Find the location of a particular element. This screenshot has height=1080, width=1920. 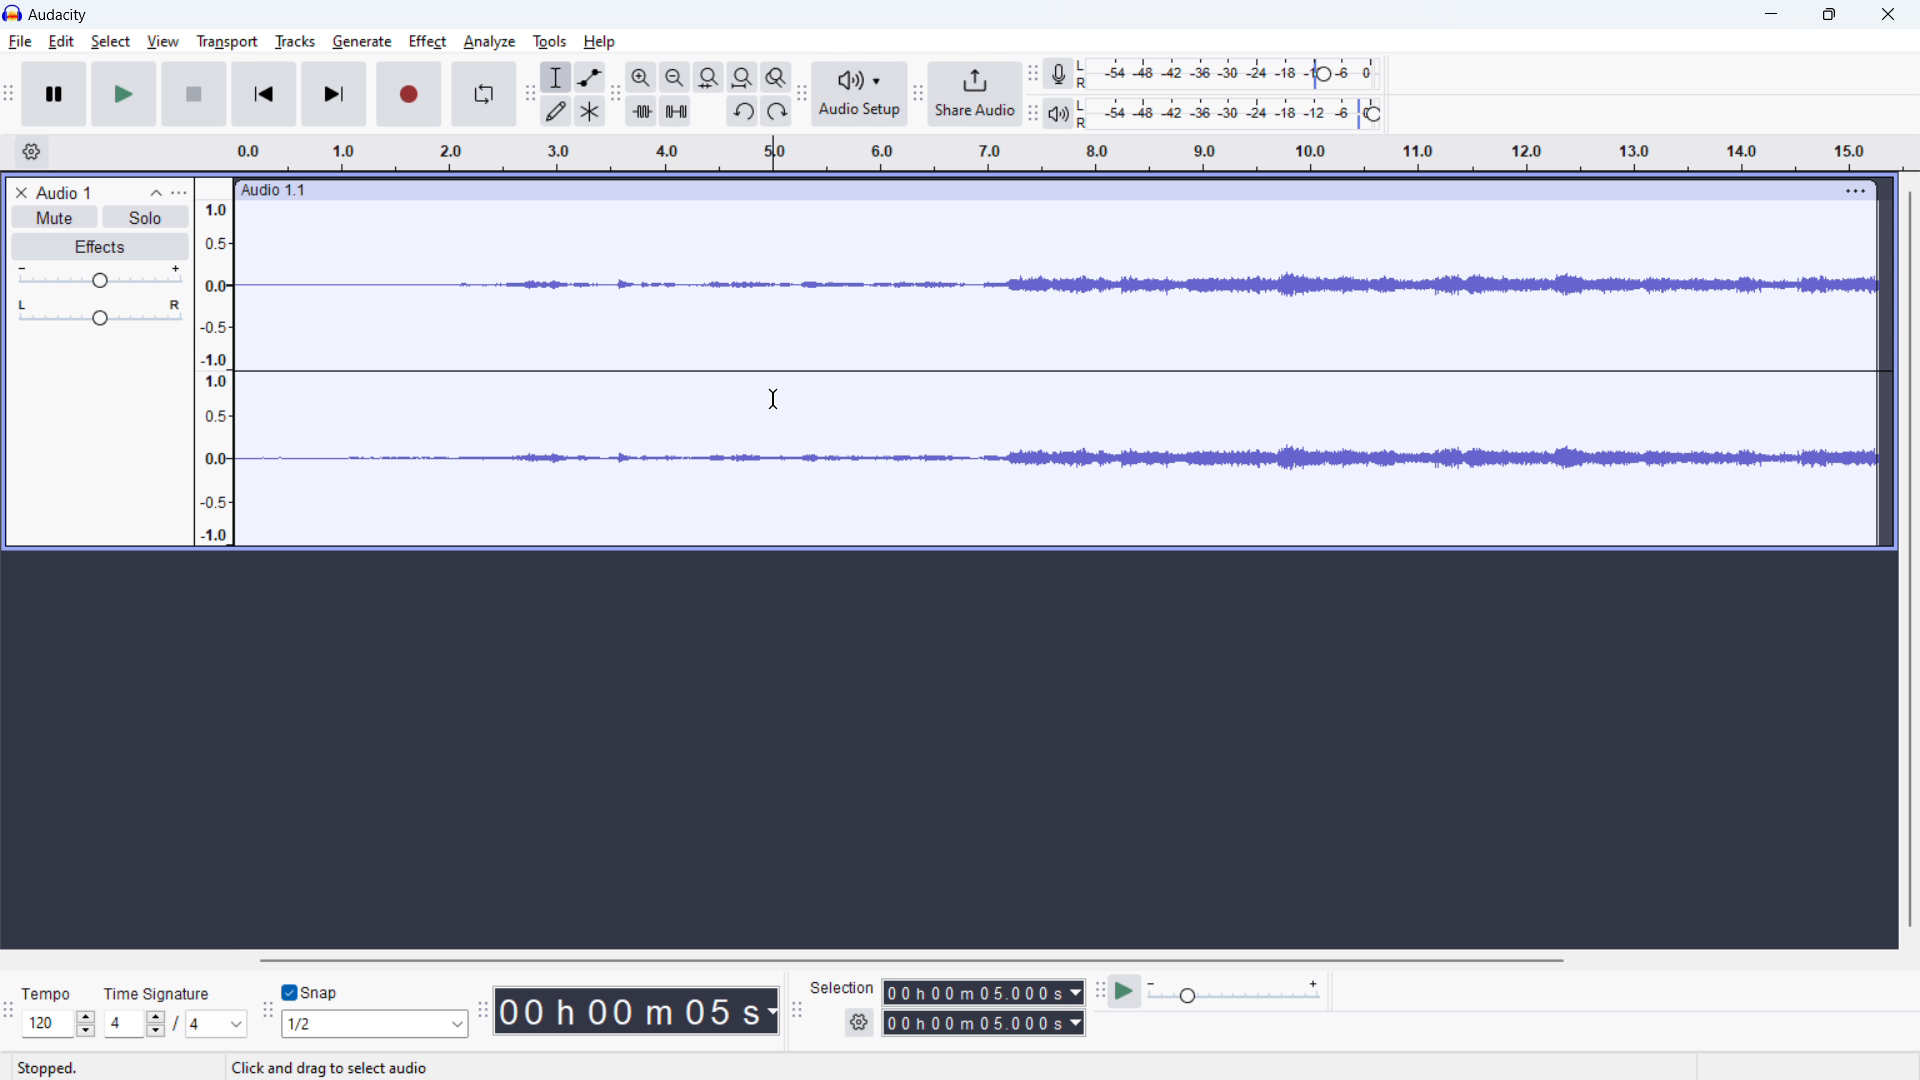

playback level is located at coordinates (1242, 111).